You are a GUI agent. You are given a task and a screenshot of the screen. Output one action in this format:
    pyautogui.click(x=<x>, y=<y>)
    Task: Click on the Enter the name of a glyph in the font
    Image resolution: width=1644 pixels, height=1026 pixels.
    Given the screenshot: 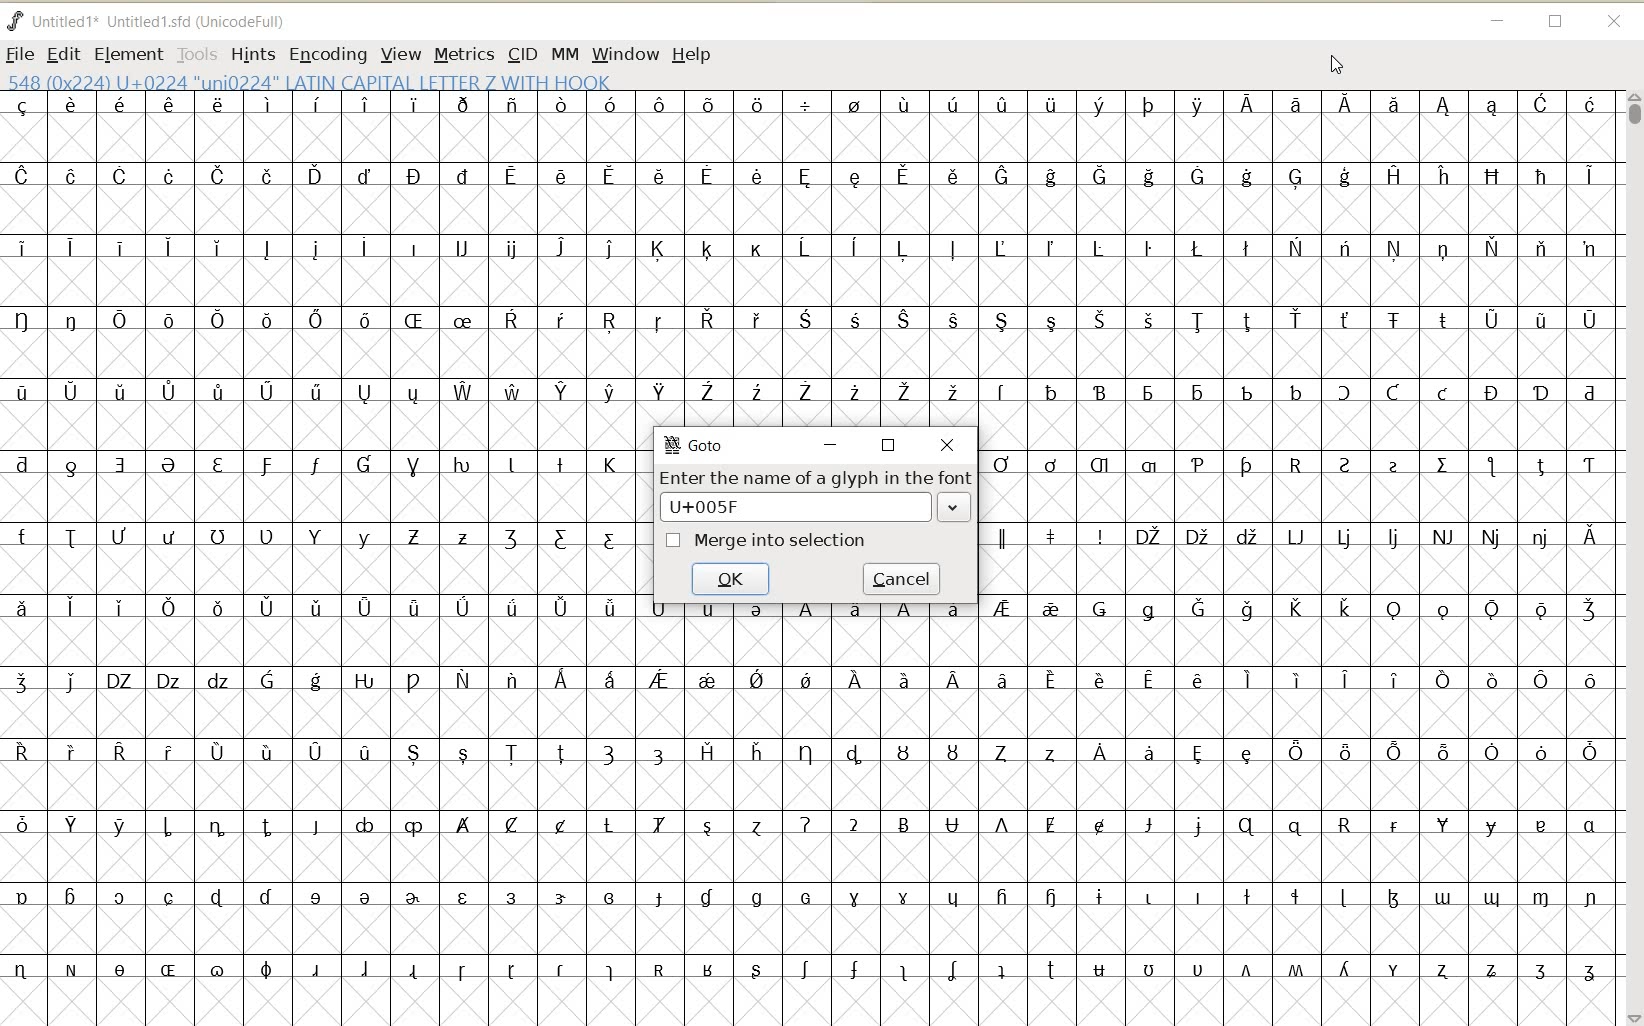 What is the action you would take?
    pyautogui.click(x=817, y=480)
    